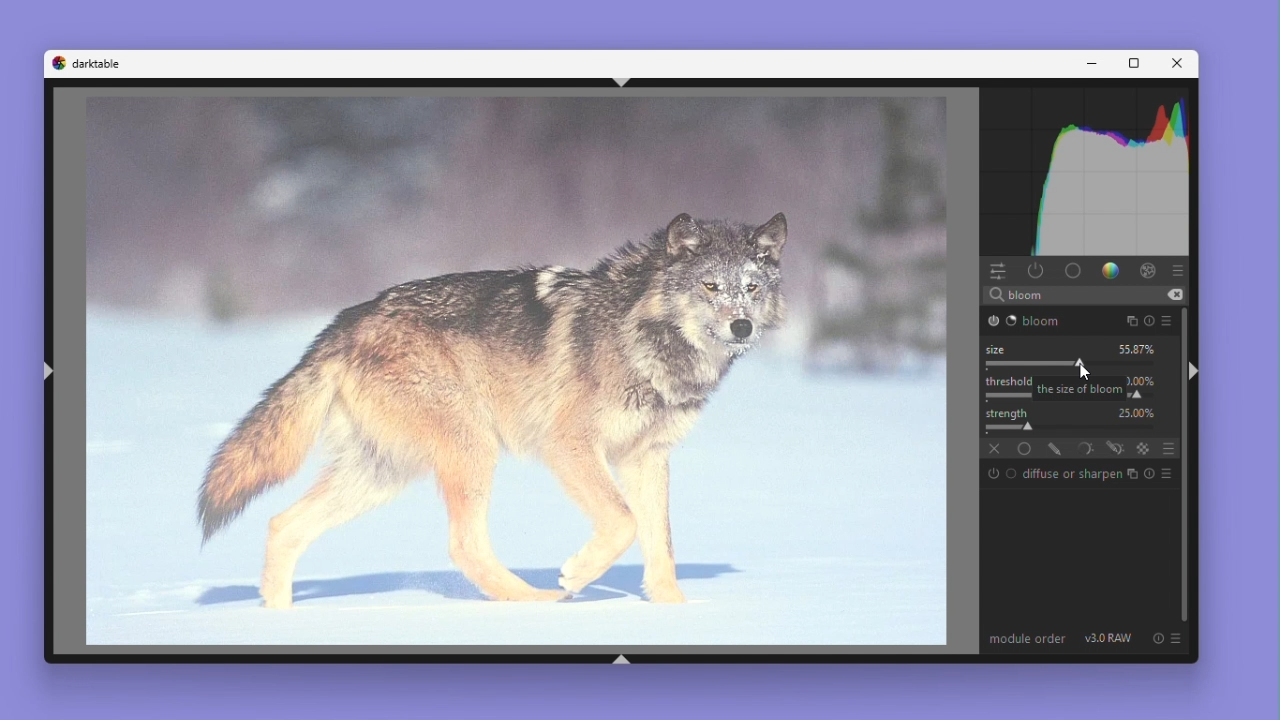 The width and height of the screenshot is (1280, 720). What do you see at coordinates (57, 63) in the screenshot?
I see `Dark table logo` at bounding box center [57, 63].